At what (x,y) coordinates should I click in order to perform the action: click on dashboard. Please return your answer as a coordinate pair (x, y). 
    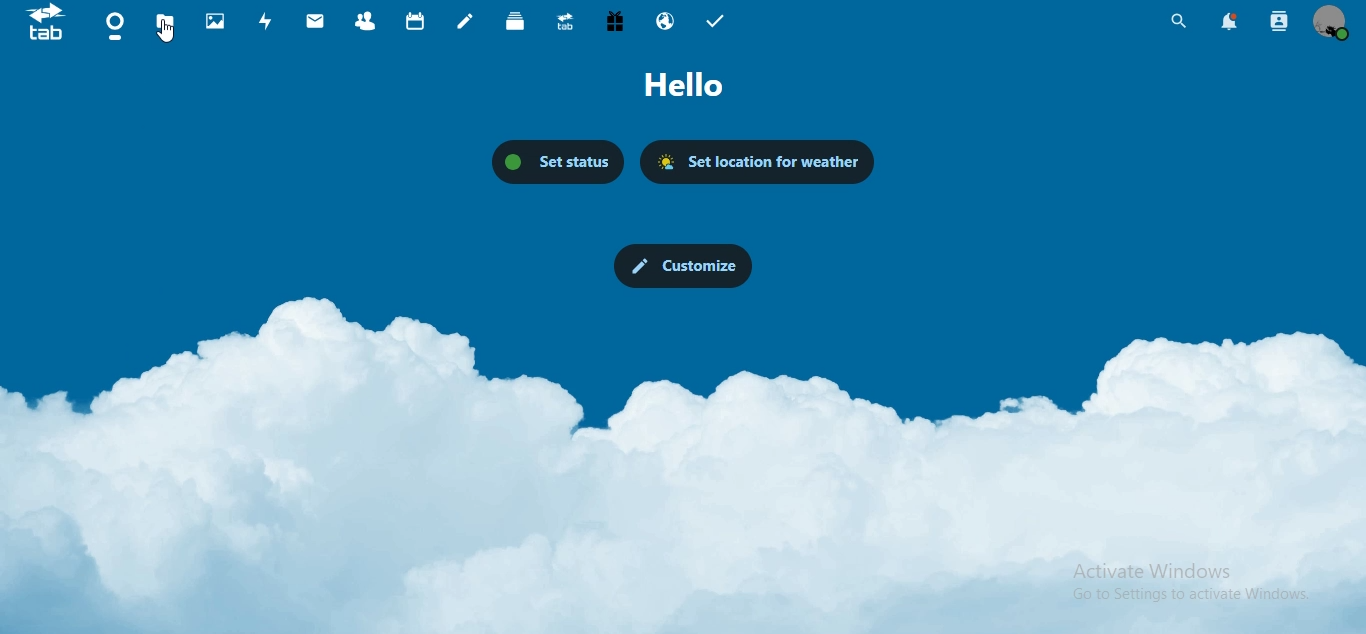
    Looking at the image, I should click on (116, 26).